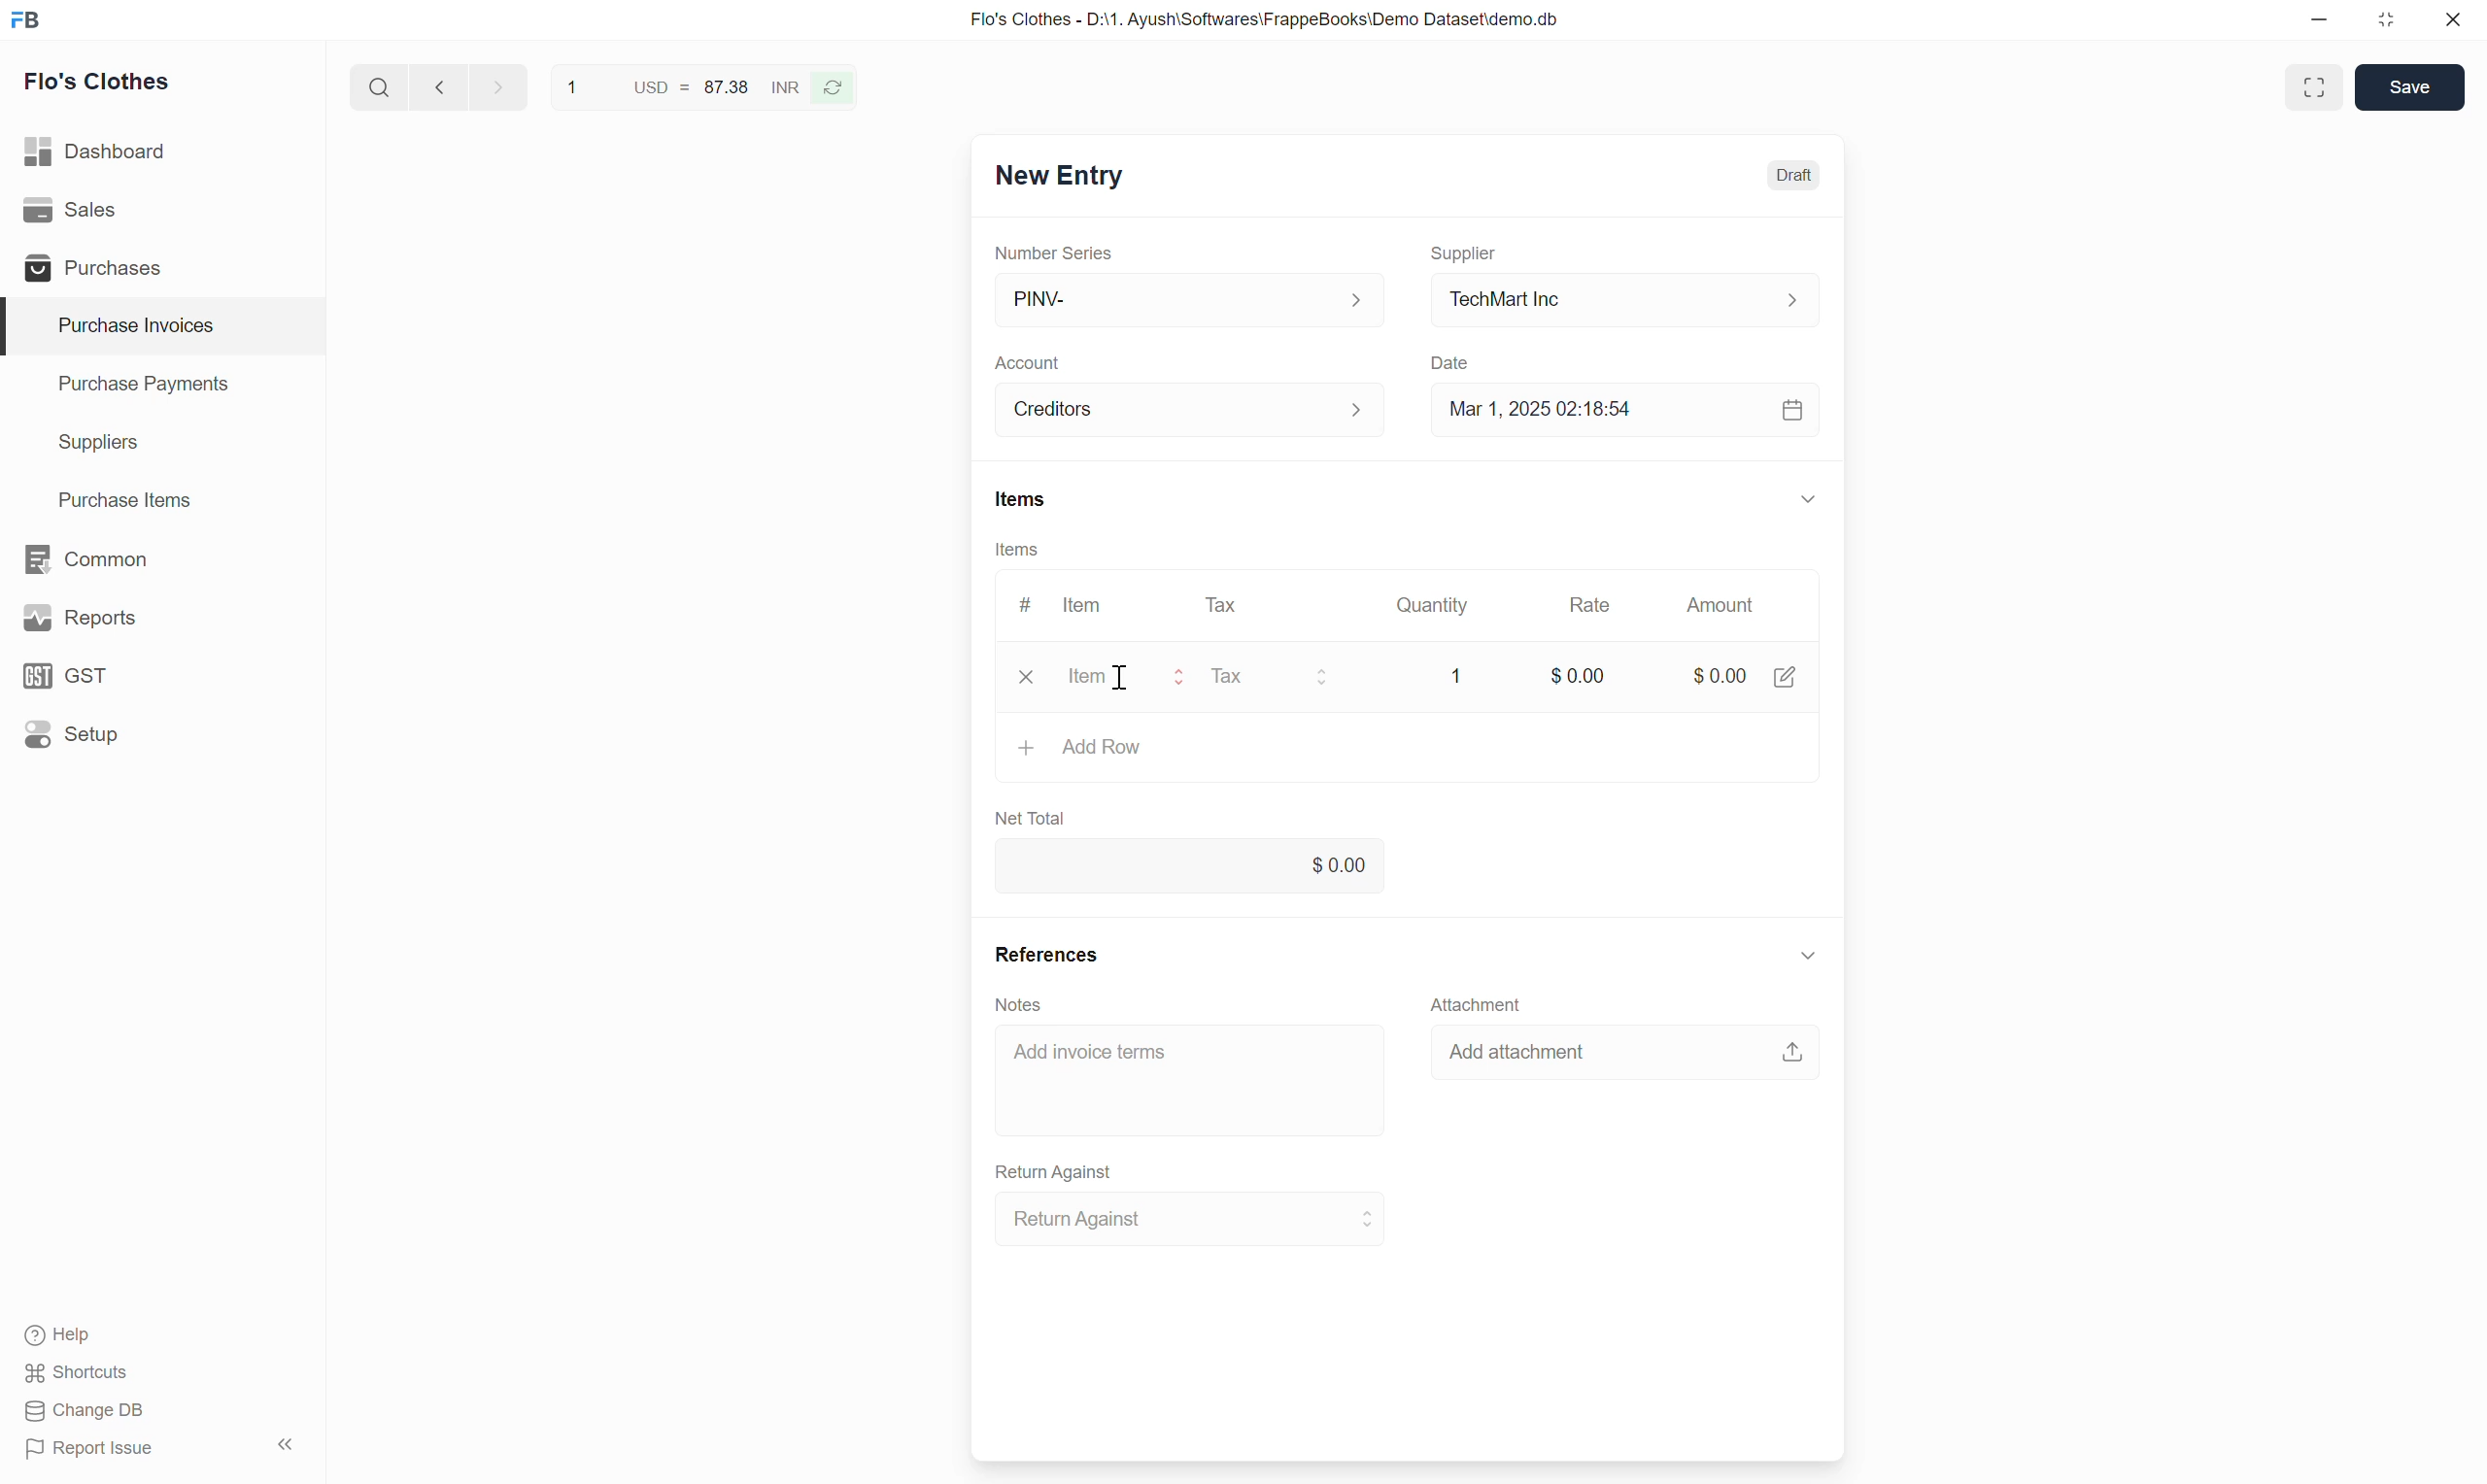  I want to click on Save, so click(2409, 87).